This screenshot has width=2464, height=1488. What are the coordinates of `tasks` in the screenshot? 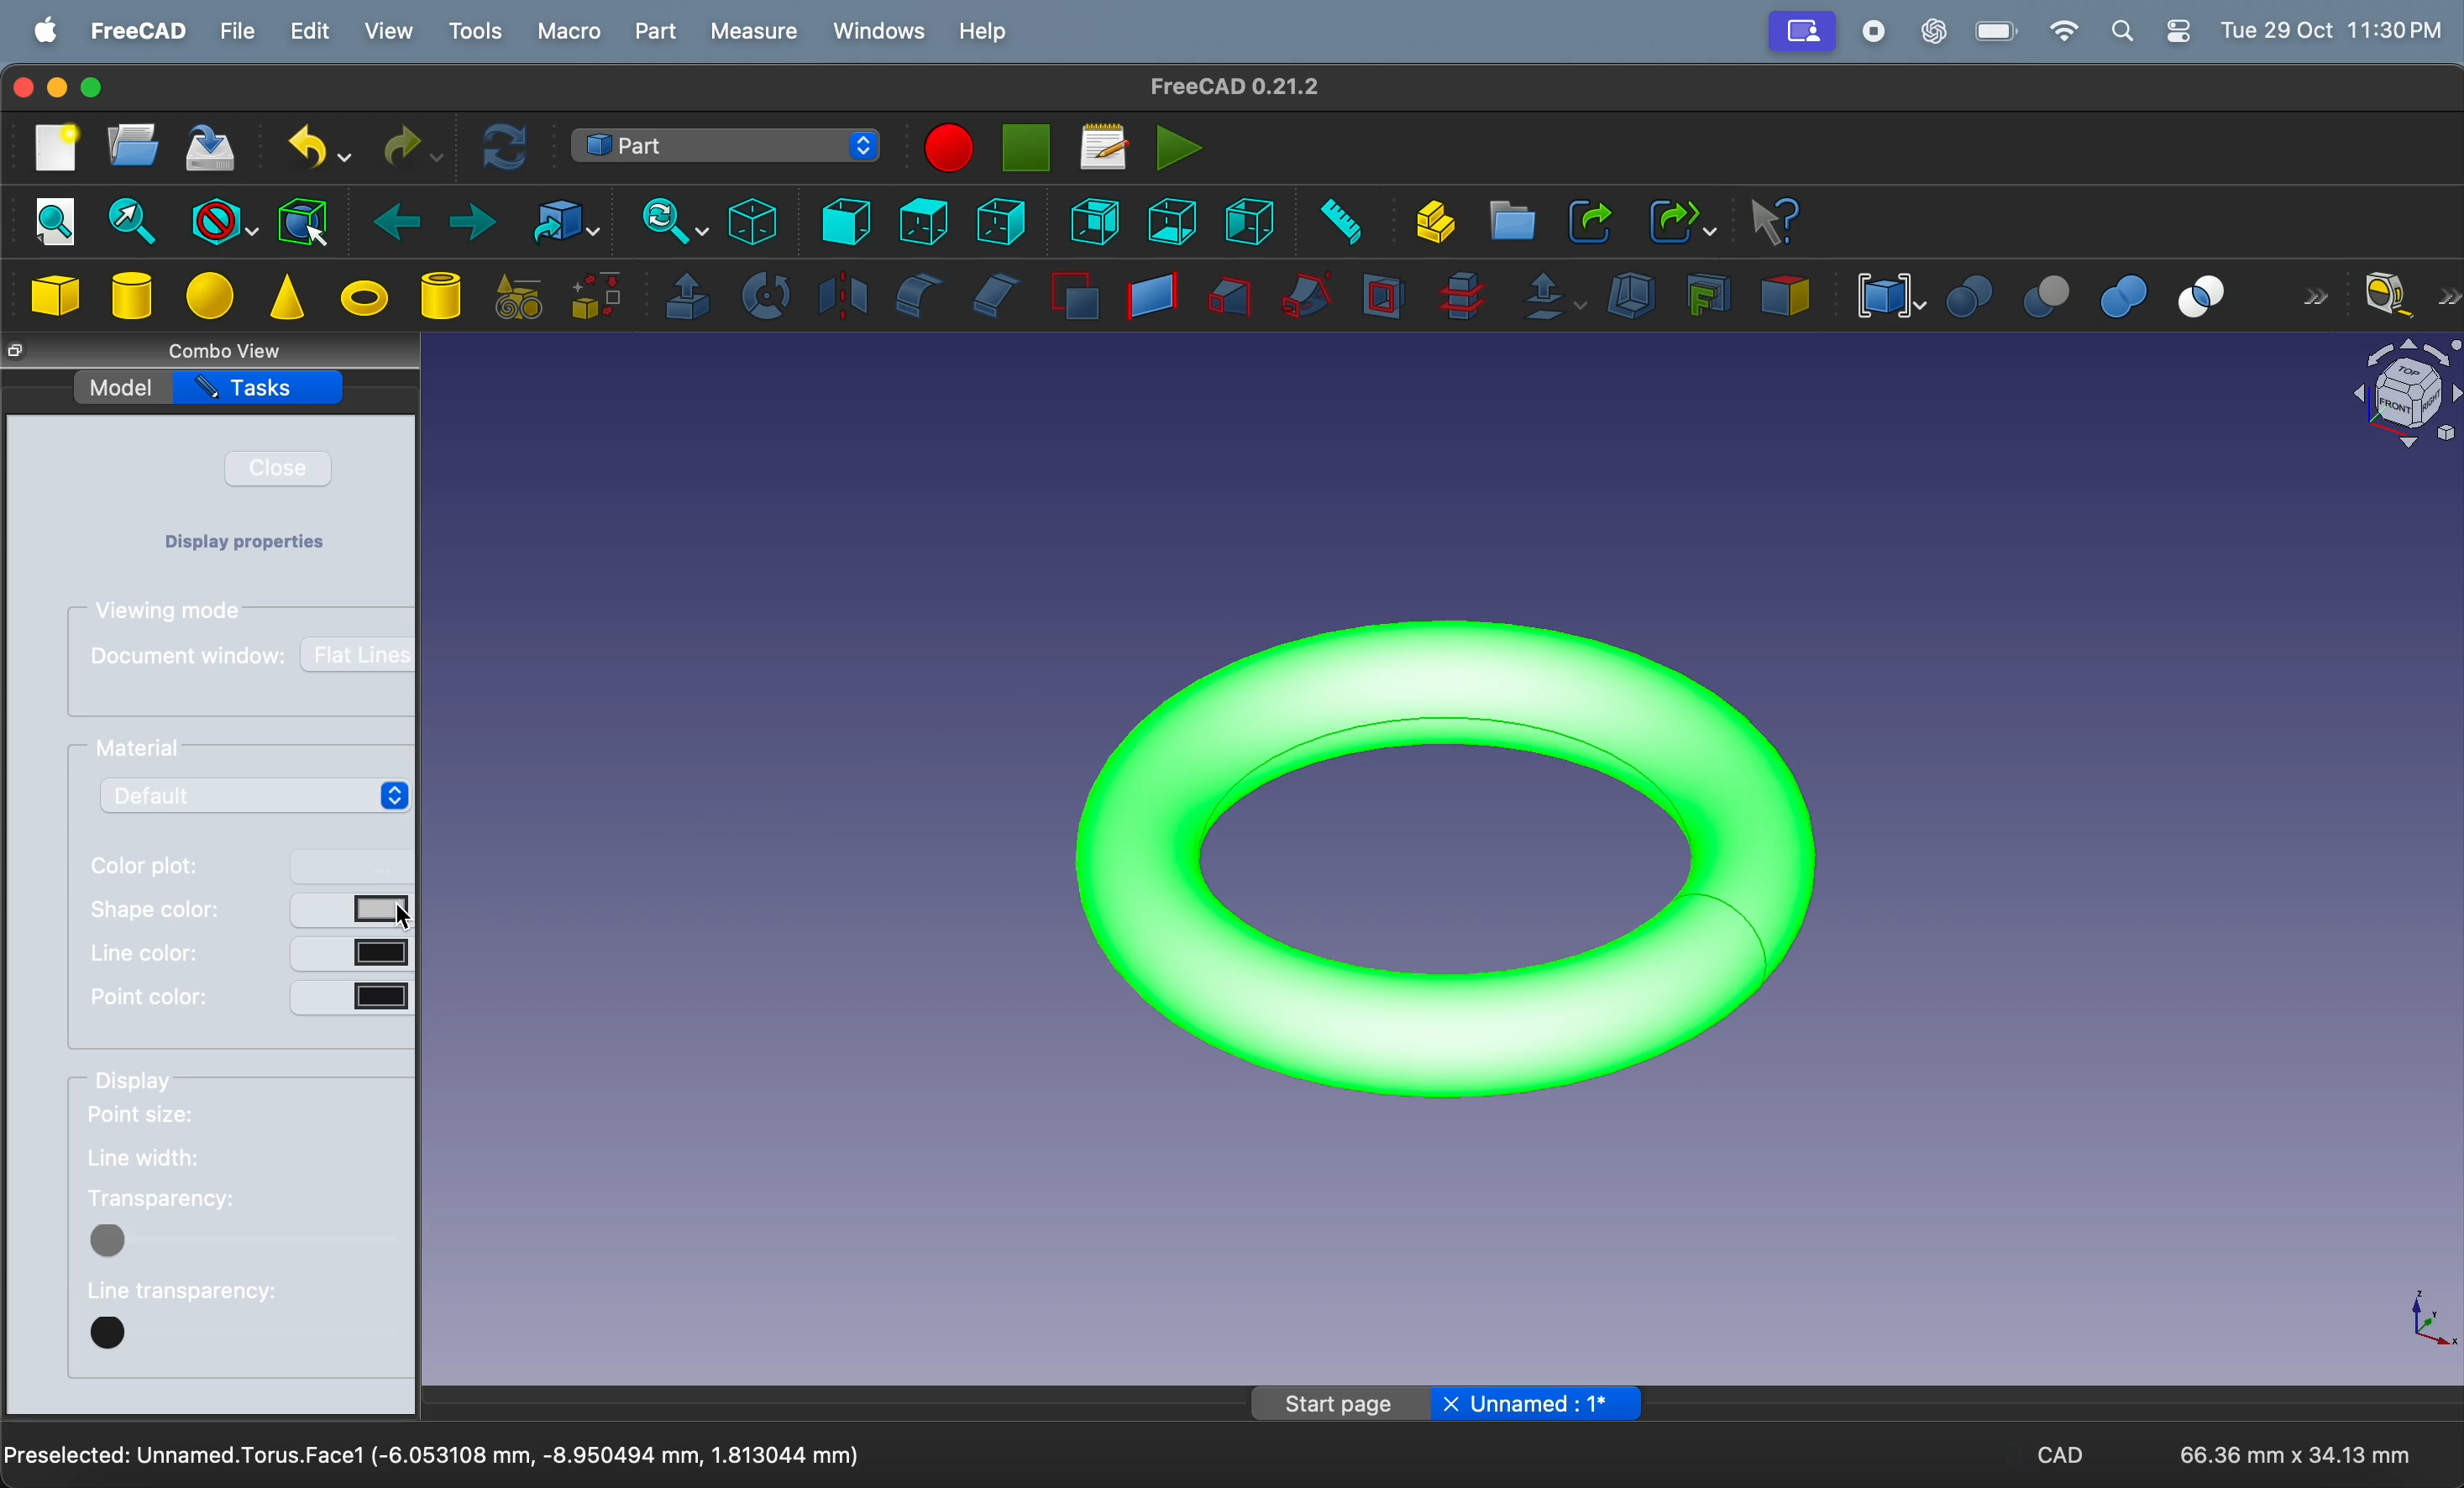 It's located at (258, 389).